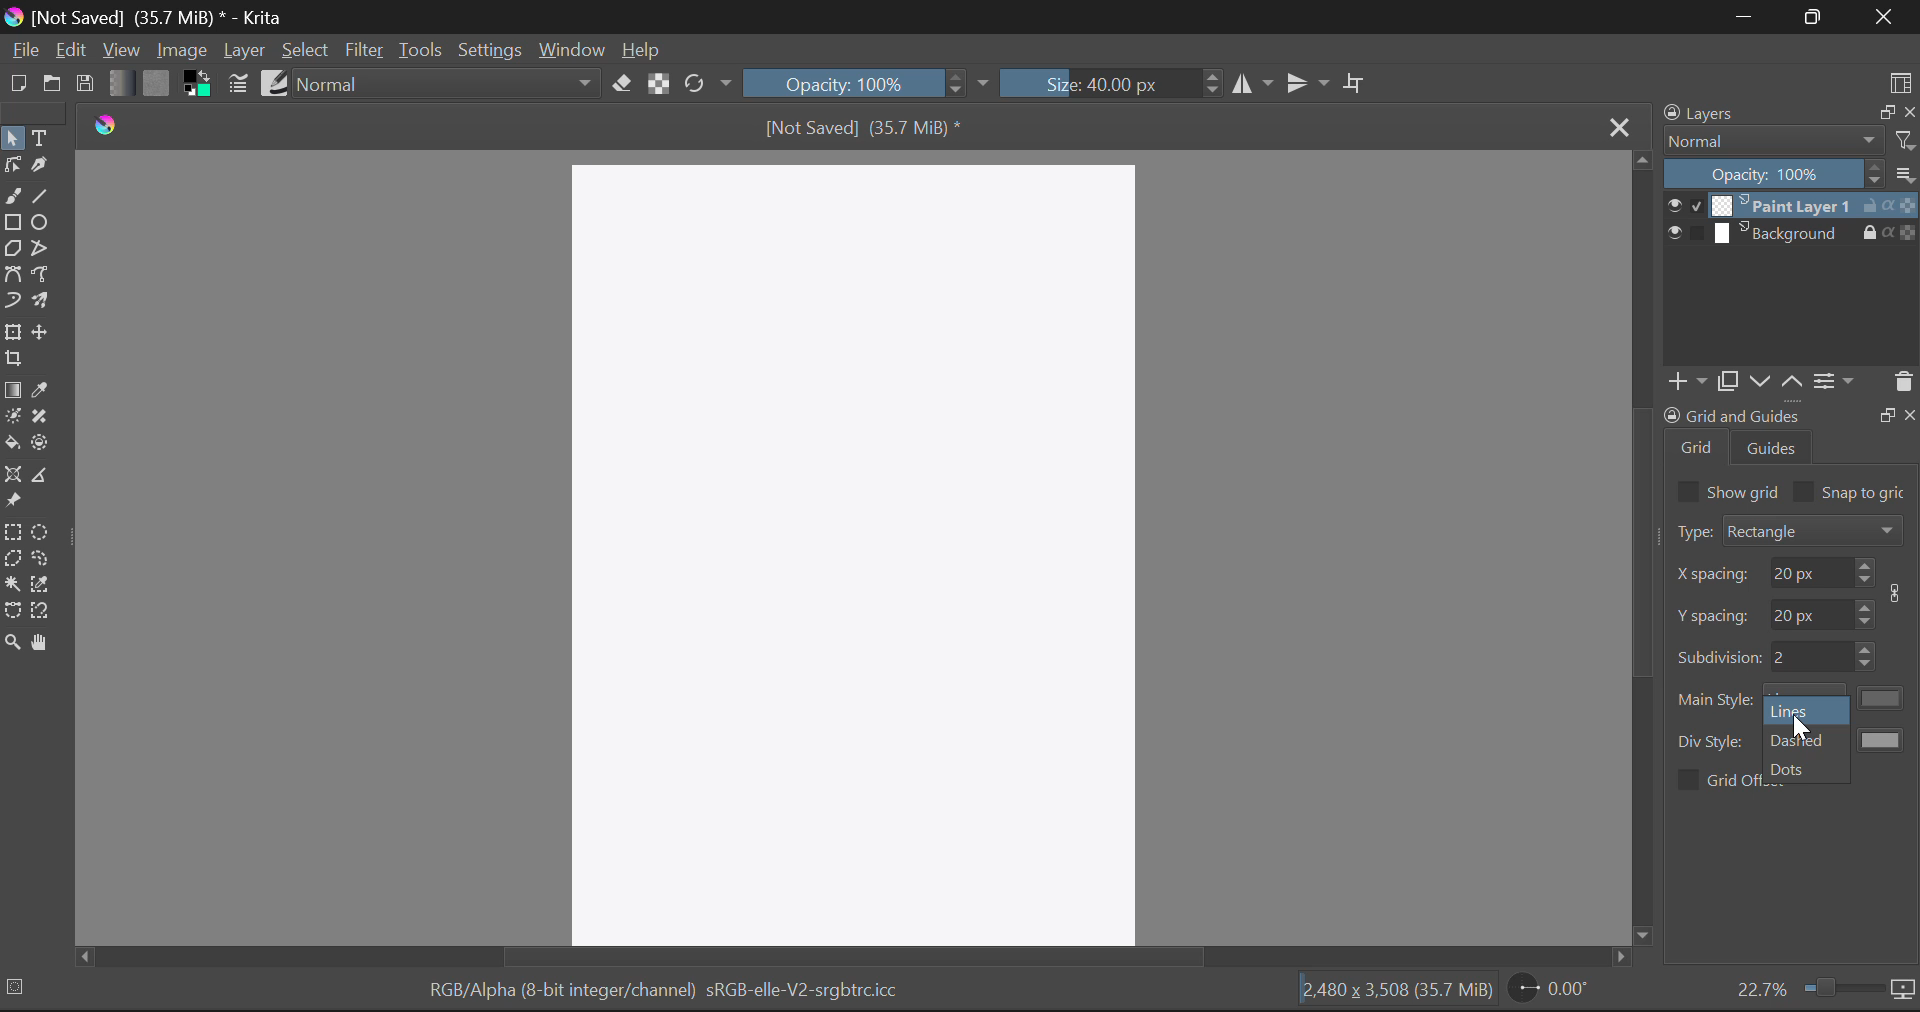 The image size is (1920, 1012). What do you see at coordinates (84, 80) in the screenshot?
I see `Save` at bounding box center [84, 80].